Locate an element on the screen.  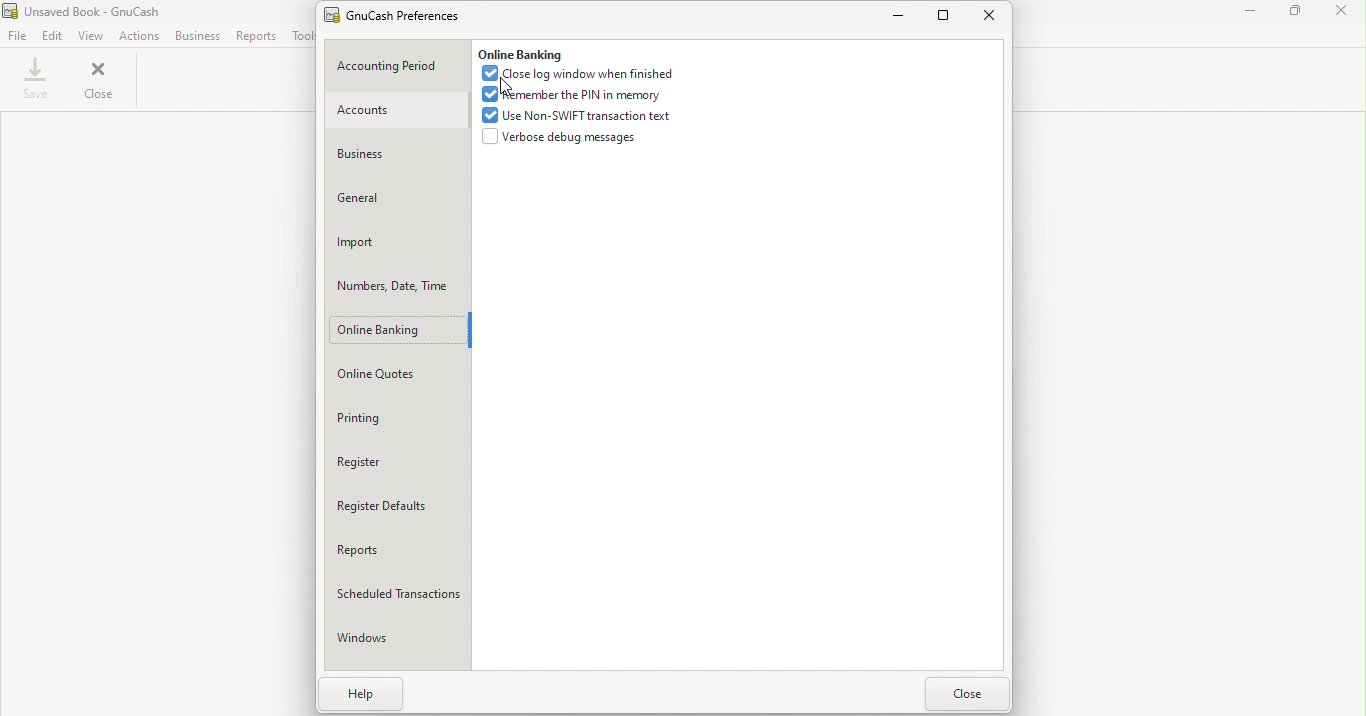
Import is located at coordinates (397, 243).